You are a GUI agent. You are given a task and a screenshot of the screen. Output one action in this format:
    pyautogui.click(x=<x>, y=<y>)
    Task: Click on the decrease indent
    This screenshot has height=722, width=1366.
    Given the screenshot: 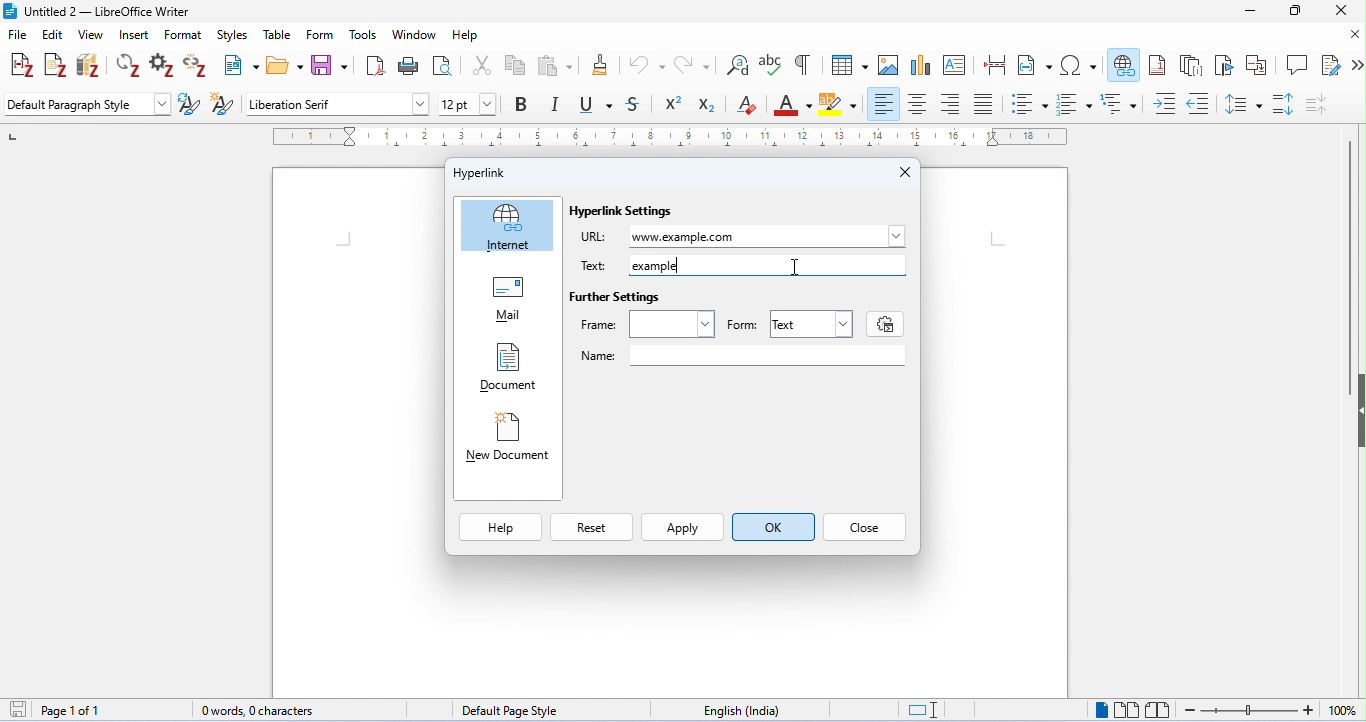 What is the action you would take?
    pyautogui.click(x=1200, y=102)
    